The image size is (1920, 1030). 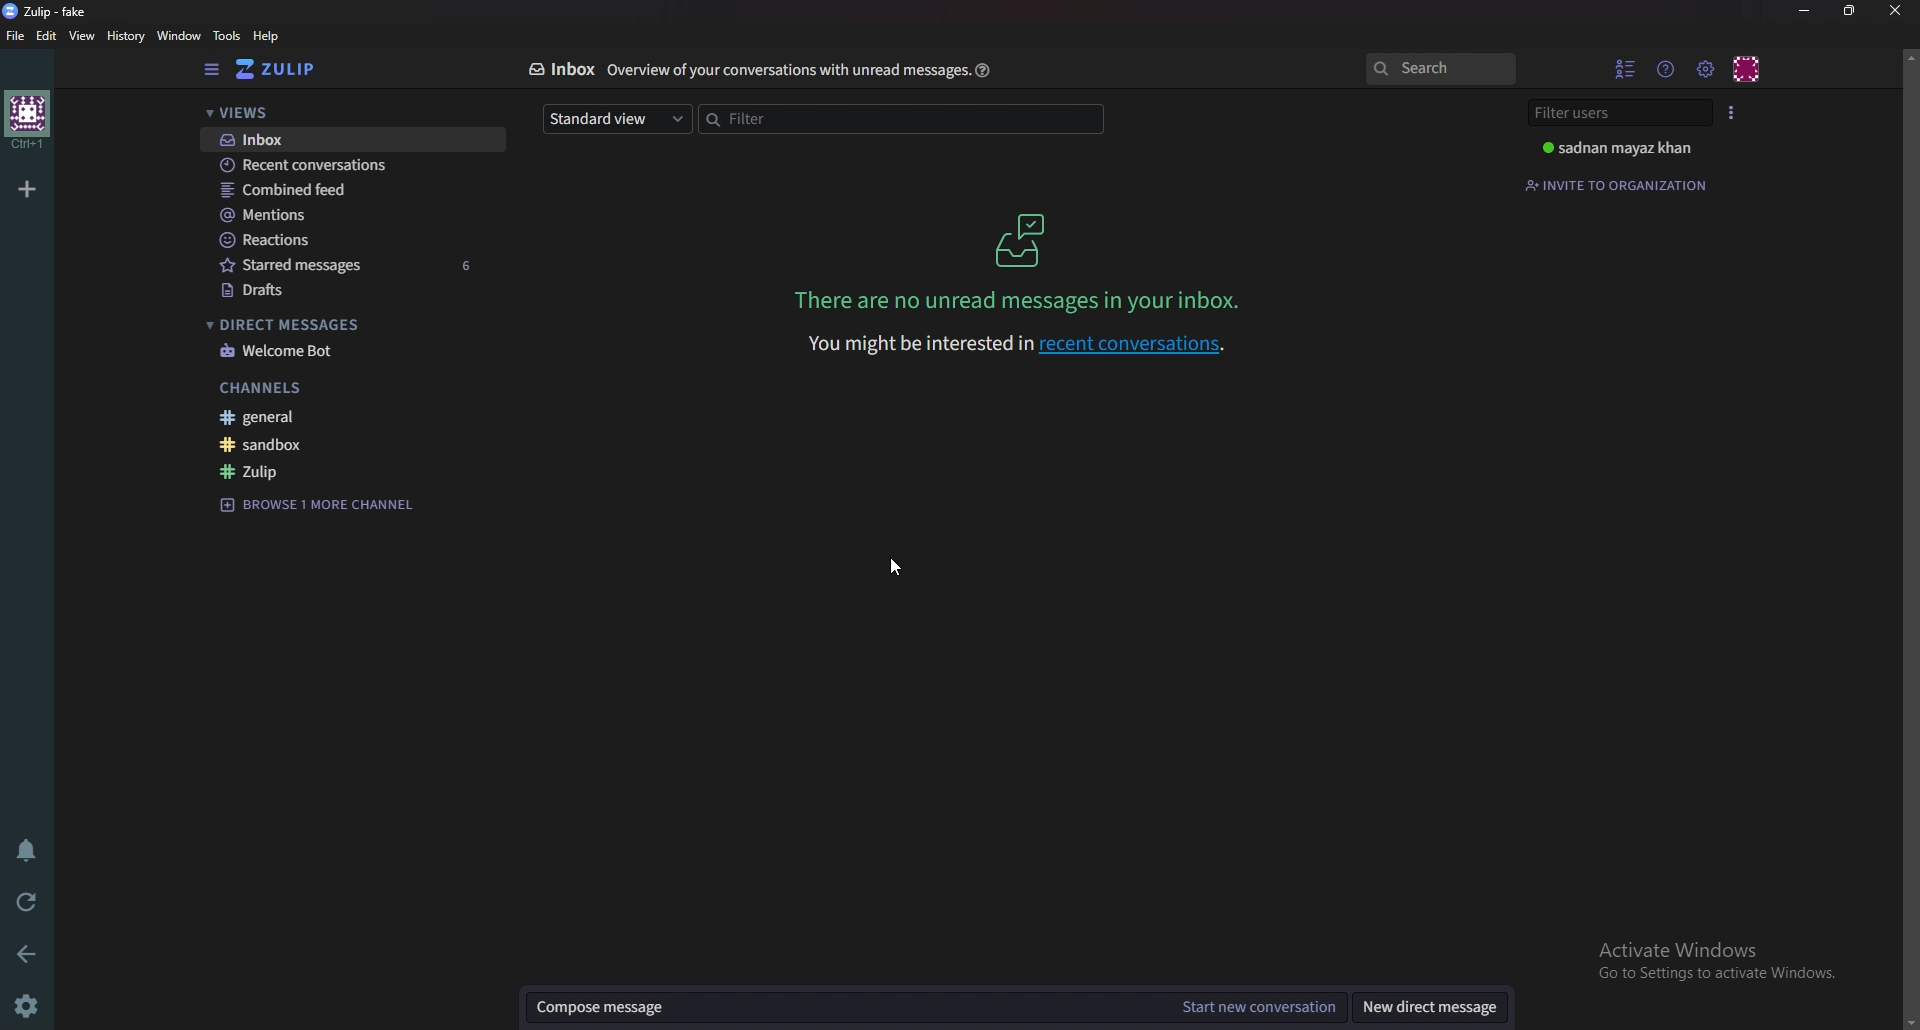 What do you see at coordinates (1850, 12) in the screenshot?
I see `Resize` at bounding box center [1850, 12].